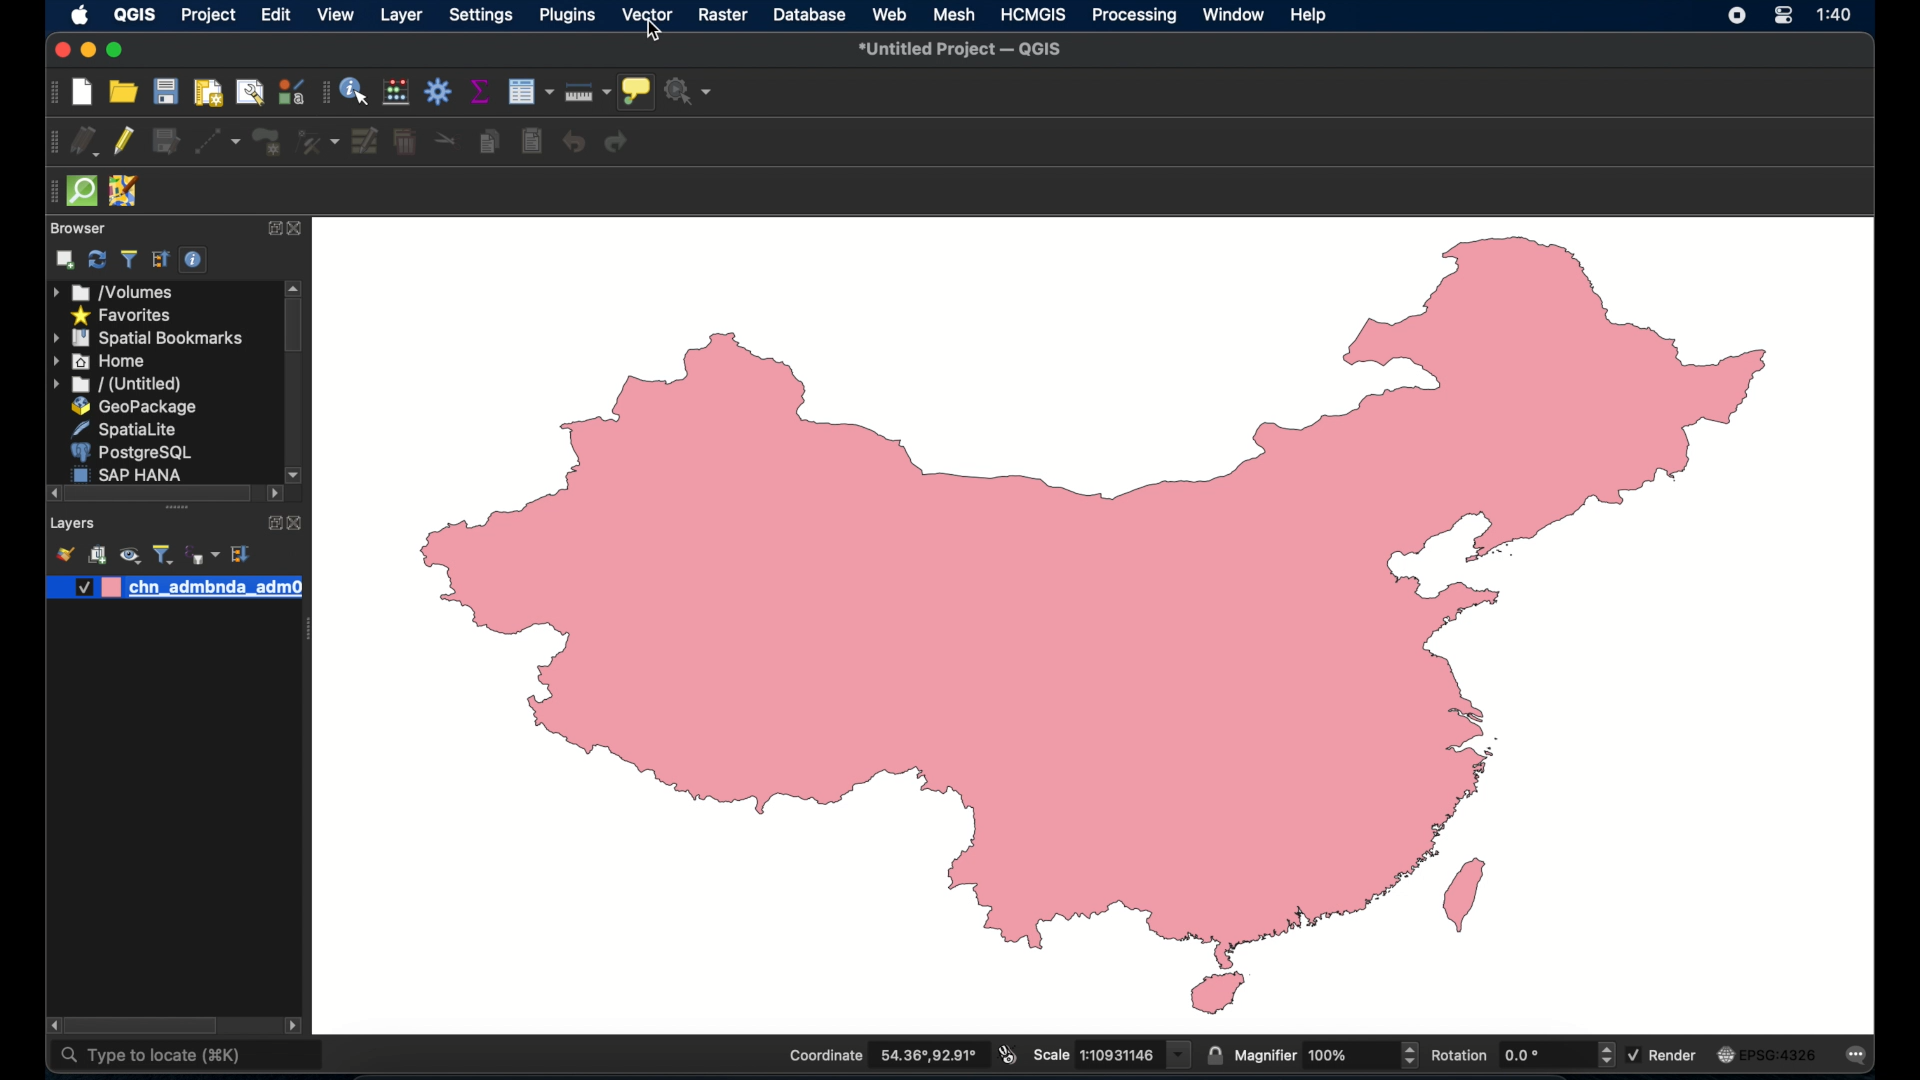  I want to click on render, so click(1664, 1055).